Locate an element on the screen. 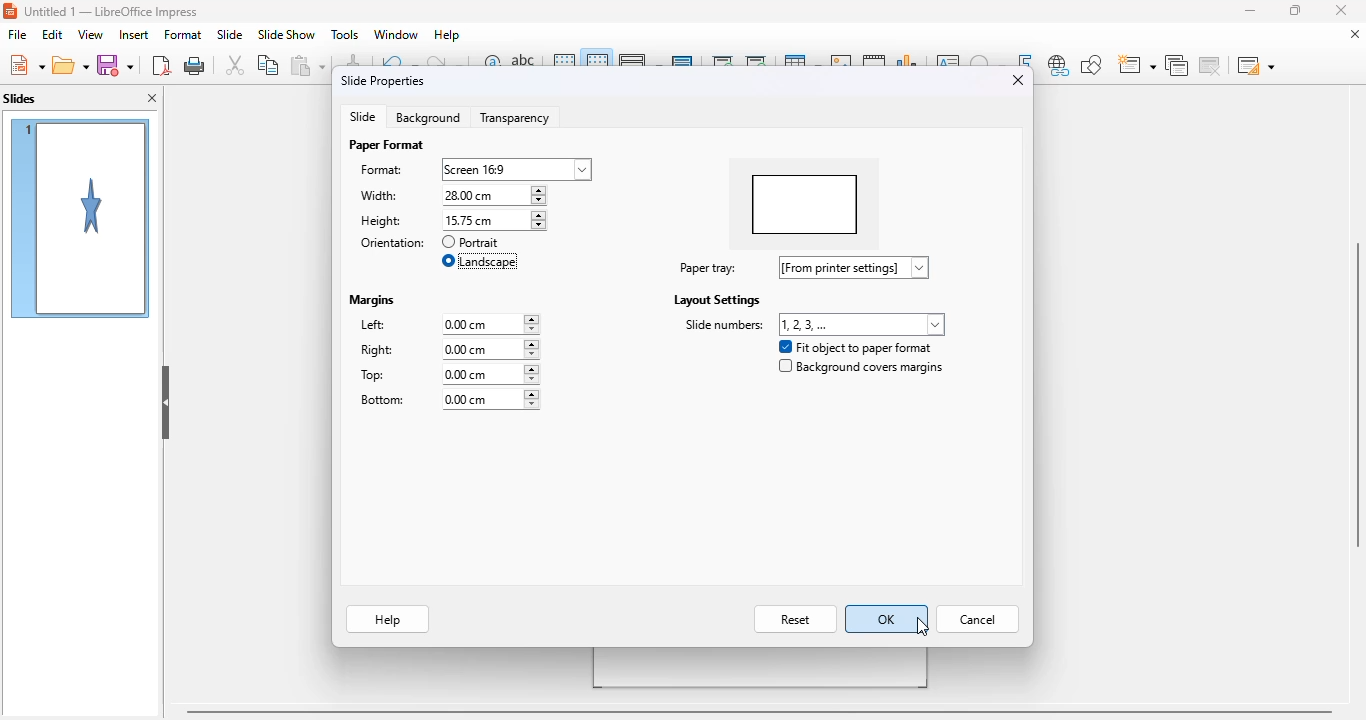 This screenshot has height=720, width=1366. slide is located at coordinates (231, 35).